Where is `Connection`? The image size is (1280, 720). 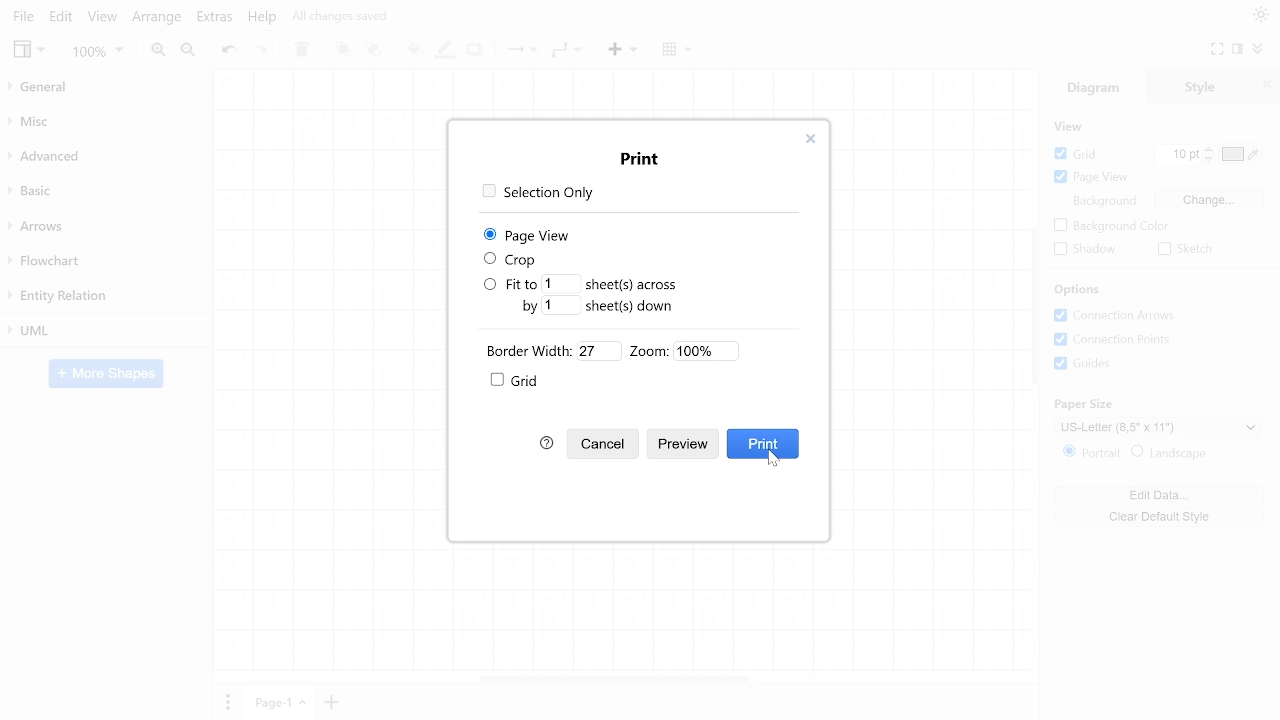 Connection is located at coordinates (522, 50).